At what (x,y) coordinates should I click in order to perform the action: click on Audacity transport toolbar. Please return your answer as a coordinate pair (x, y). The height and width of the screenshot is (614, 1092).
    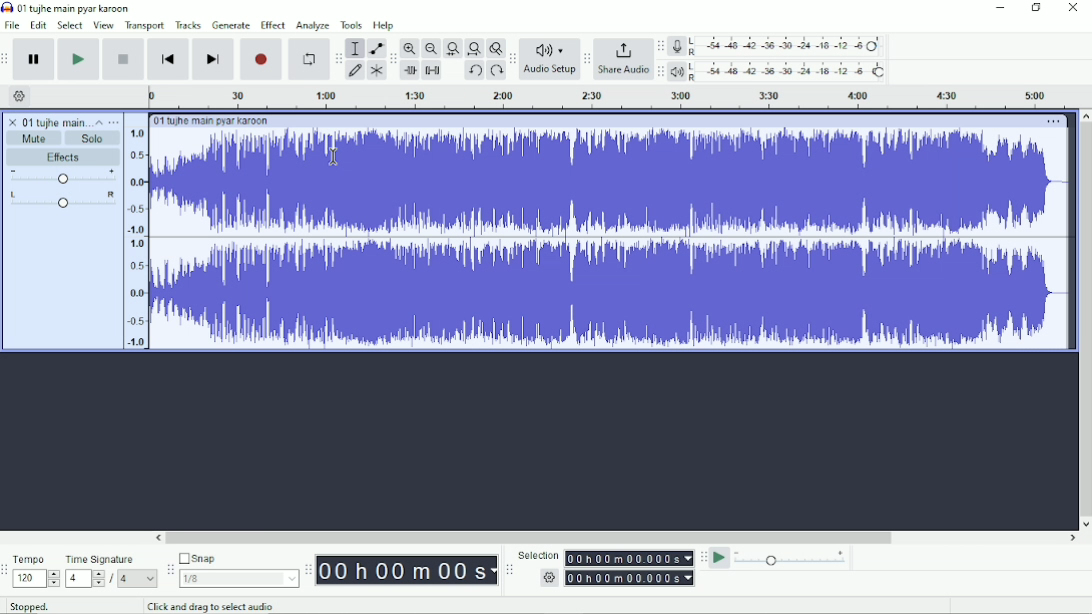
    Looking at the image, I should click on (7, 58).